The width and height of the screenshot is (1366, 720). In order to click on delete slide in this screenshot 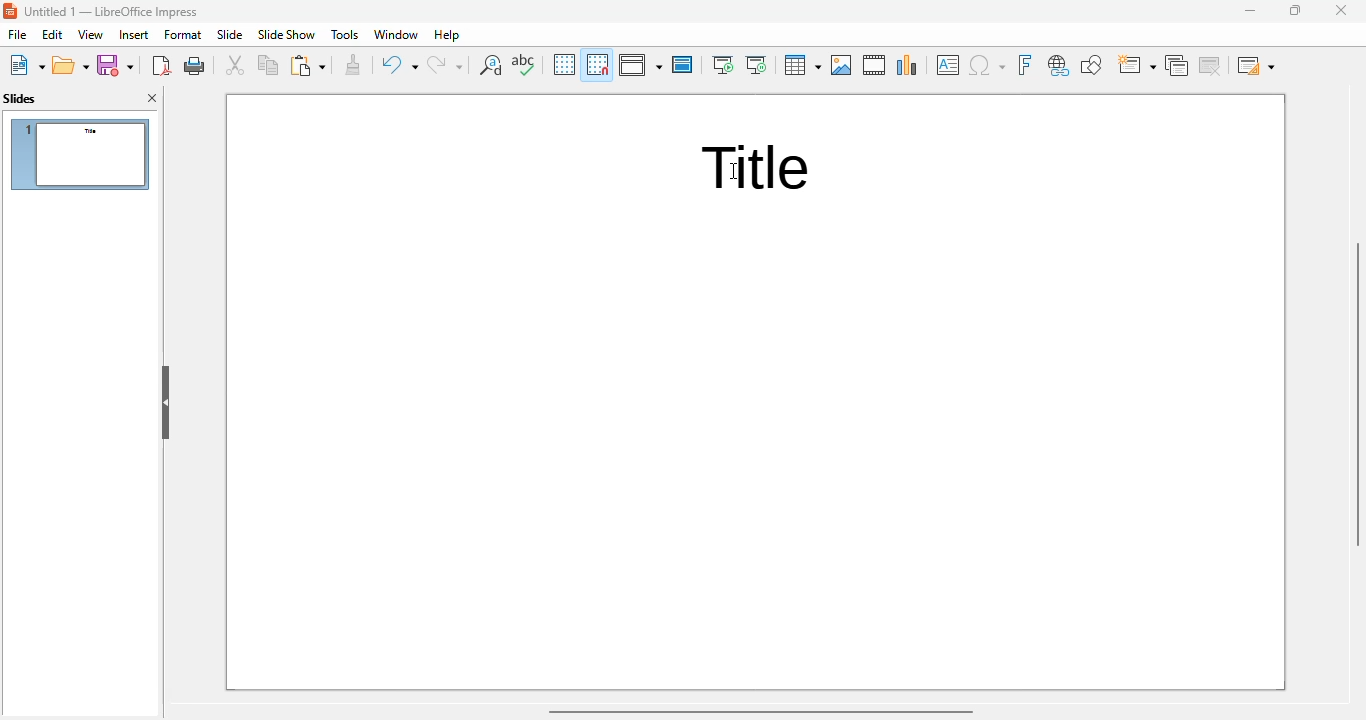, I will do `click(1211, 65)`.